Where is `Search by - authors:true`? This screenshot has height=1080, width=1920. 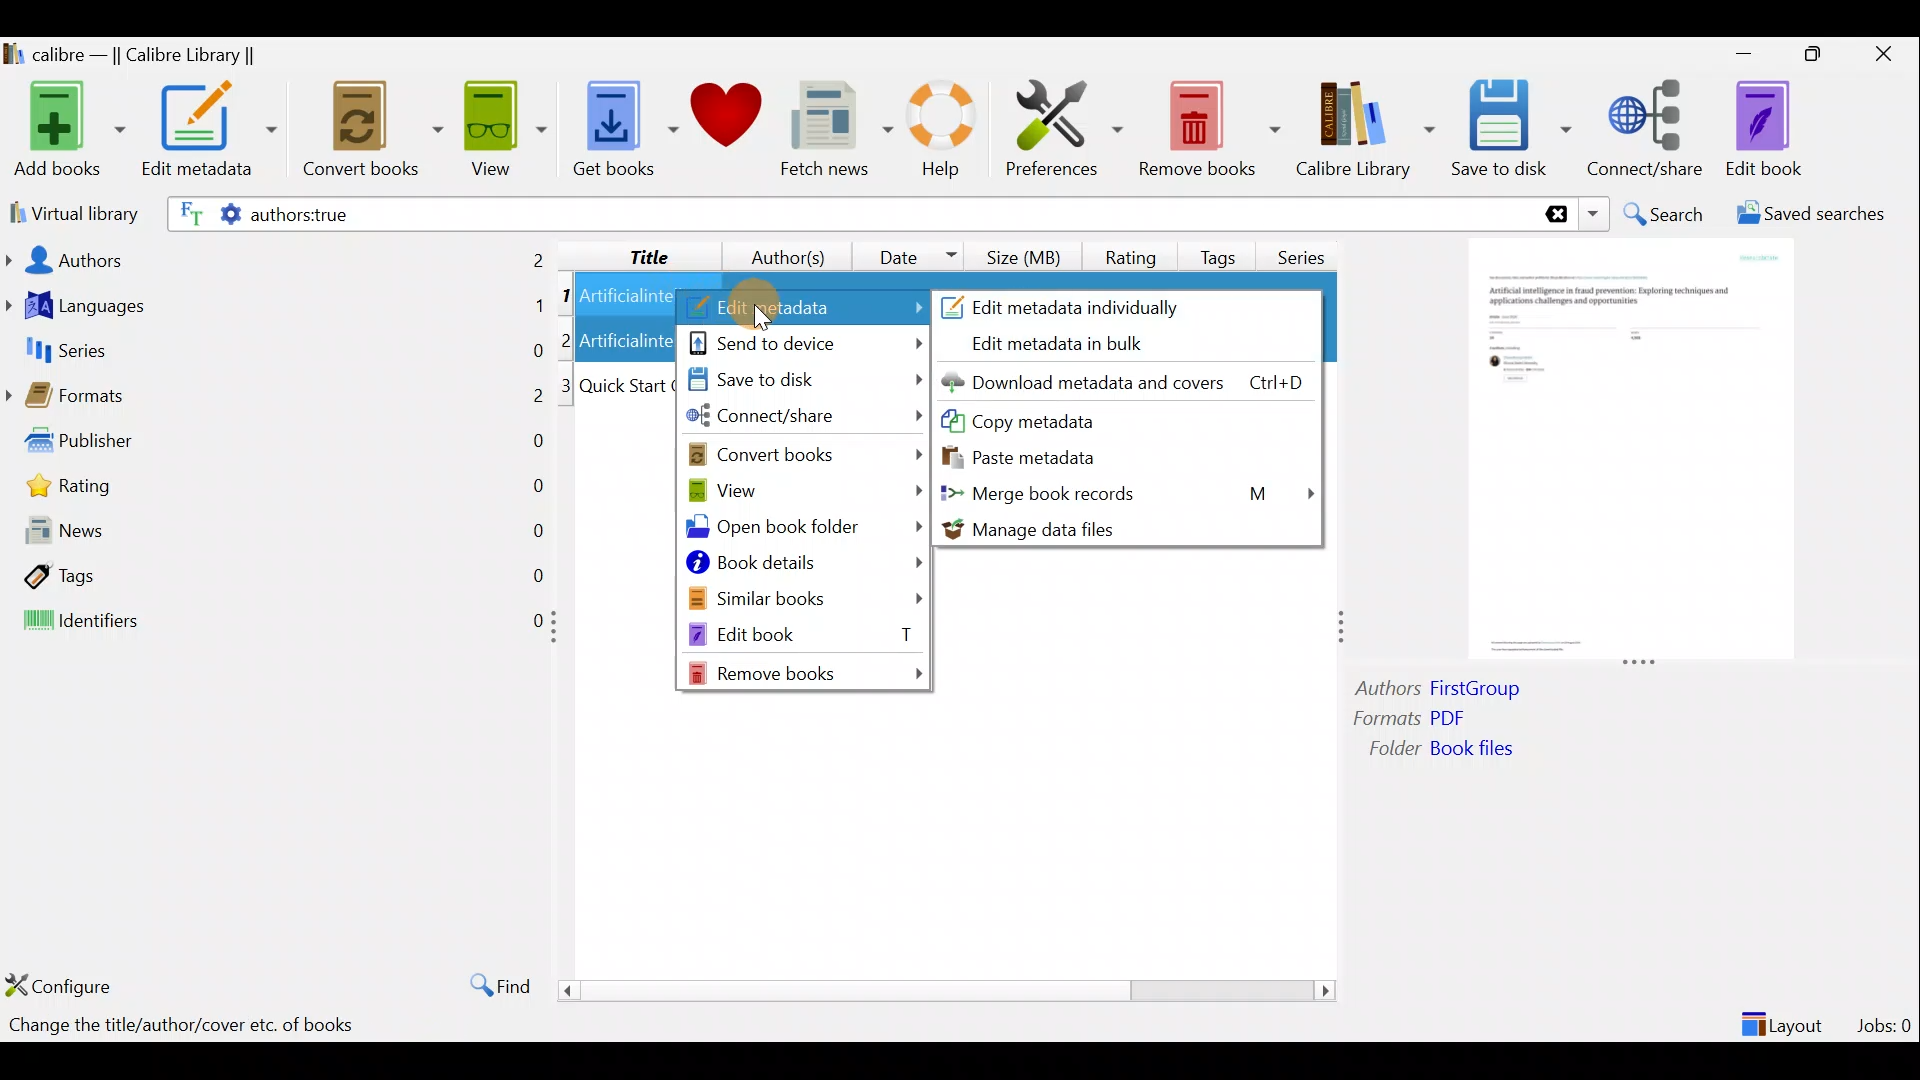
Search by - authors:true is located at coordinates (847, 213).